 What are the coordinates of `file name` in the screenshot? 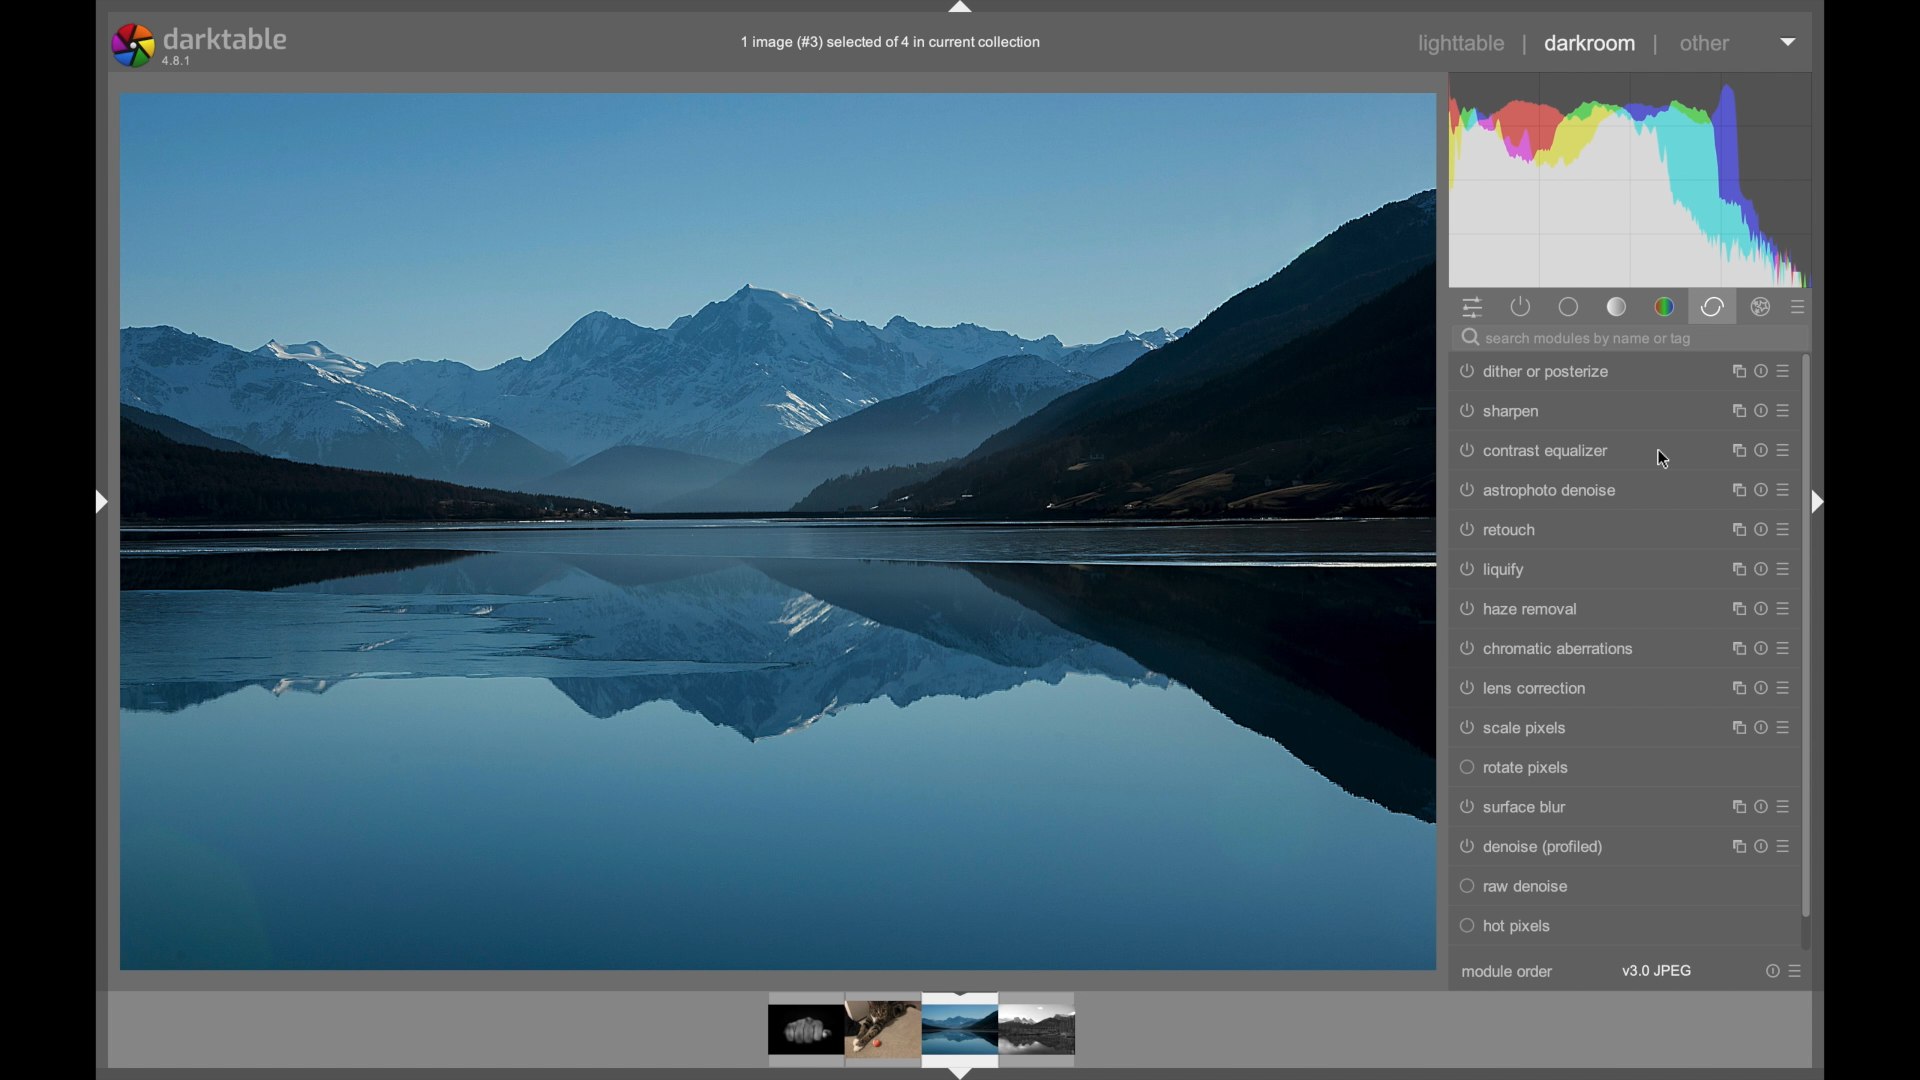 It's located at (888, 43).